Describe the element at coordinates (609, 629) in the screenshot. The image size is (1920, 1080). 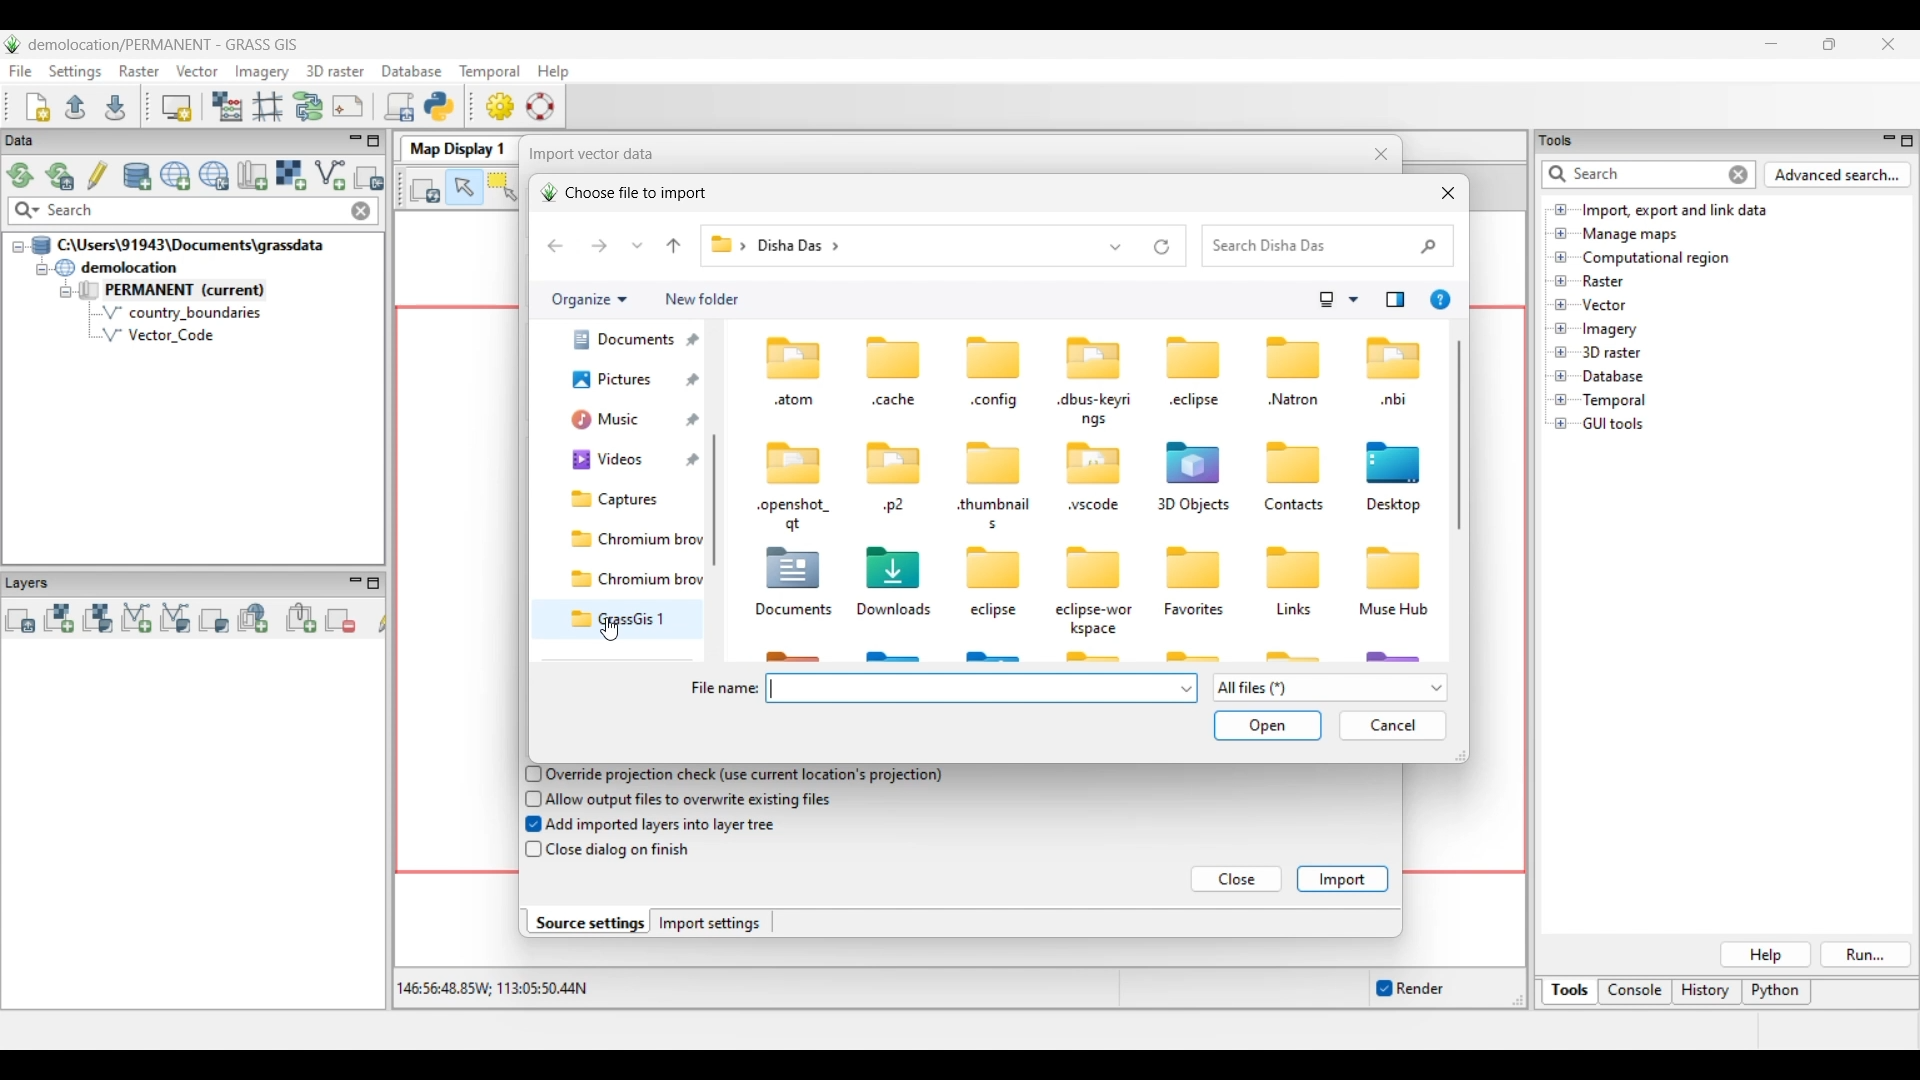
I see `Cursor clicking on highlighted GrassGis 1 folder` at that location.